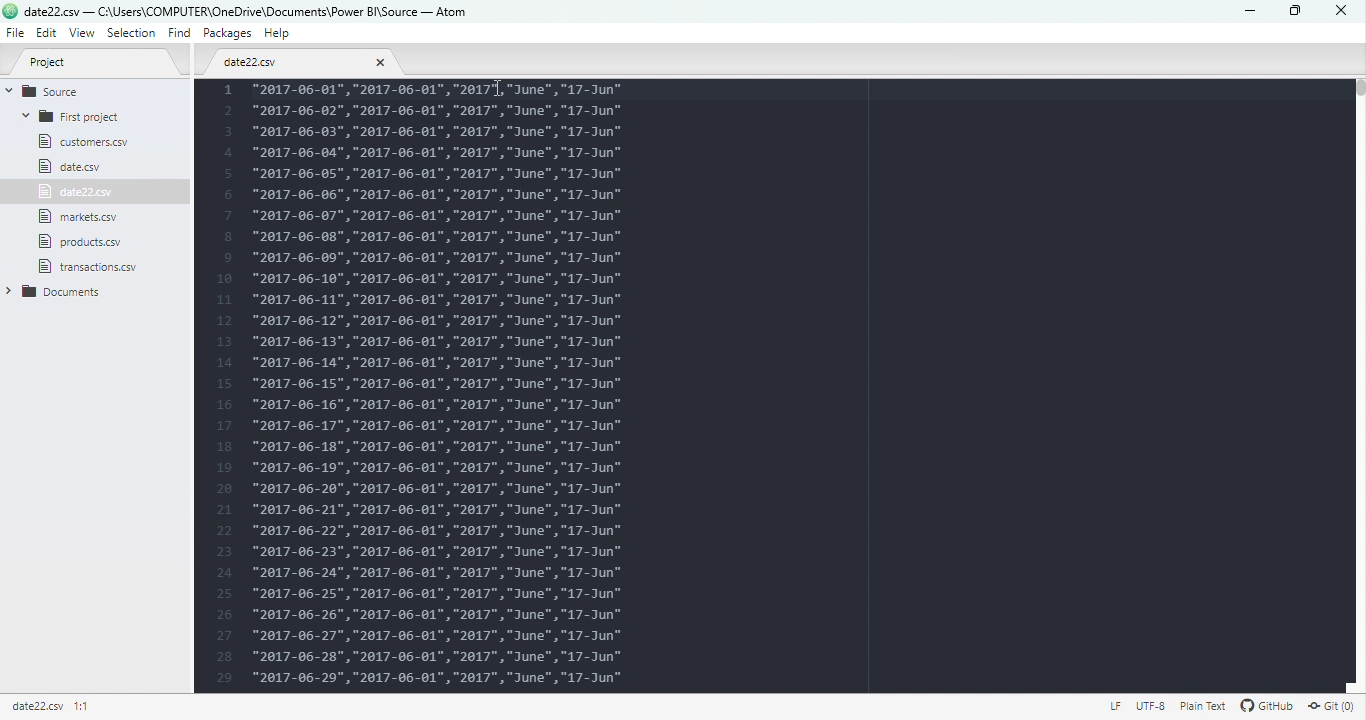  I want to click on File name, so click(249, 10).